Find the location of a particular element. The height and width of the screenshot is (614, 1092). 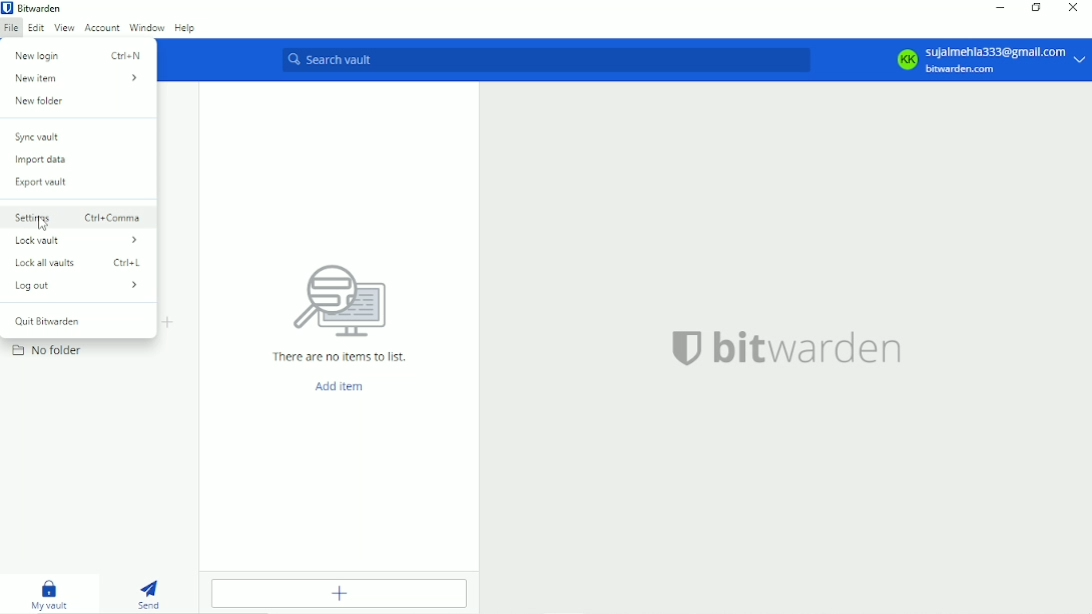

Restore down is located at coordinates (1037, 8).